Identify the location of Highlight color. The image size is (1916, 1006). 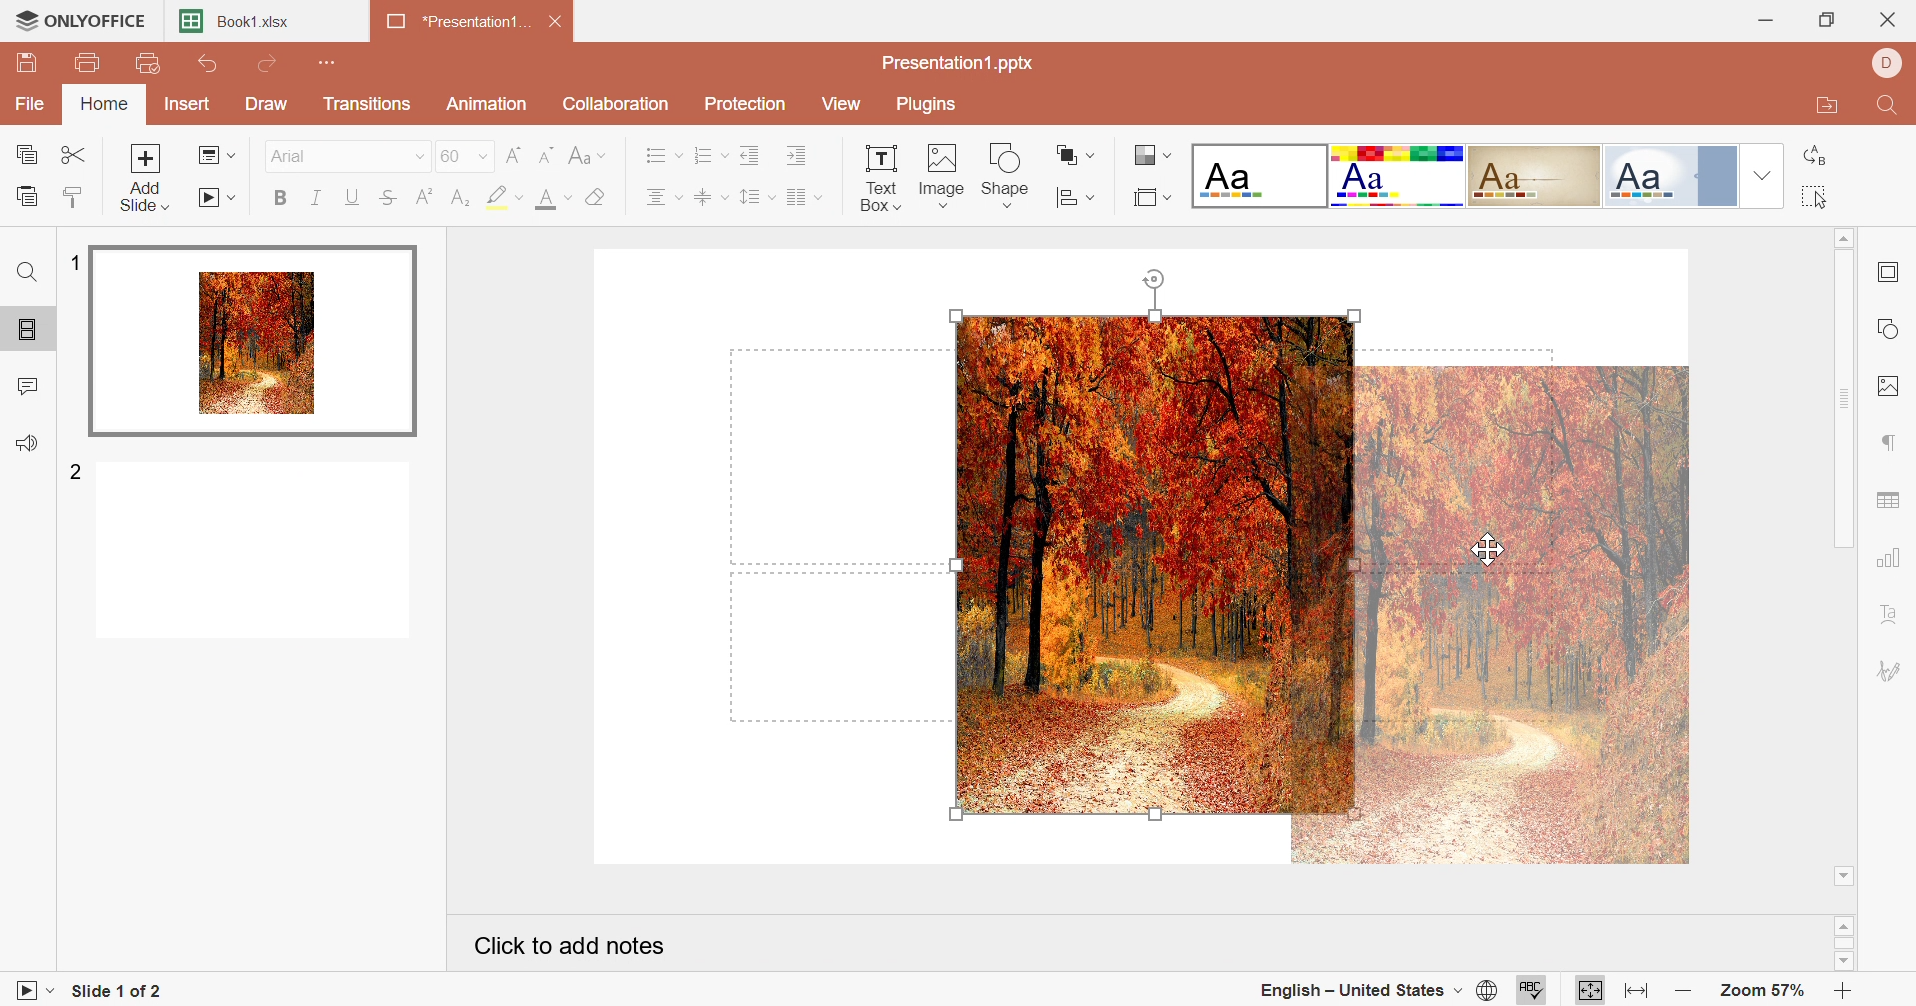
(500, 197).